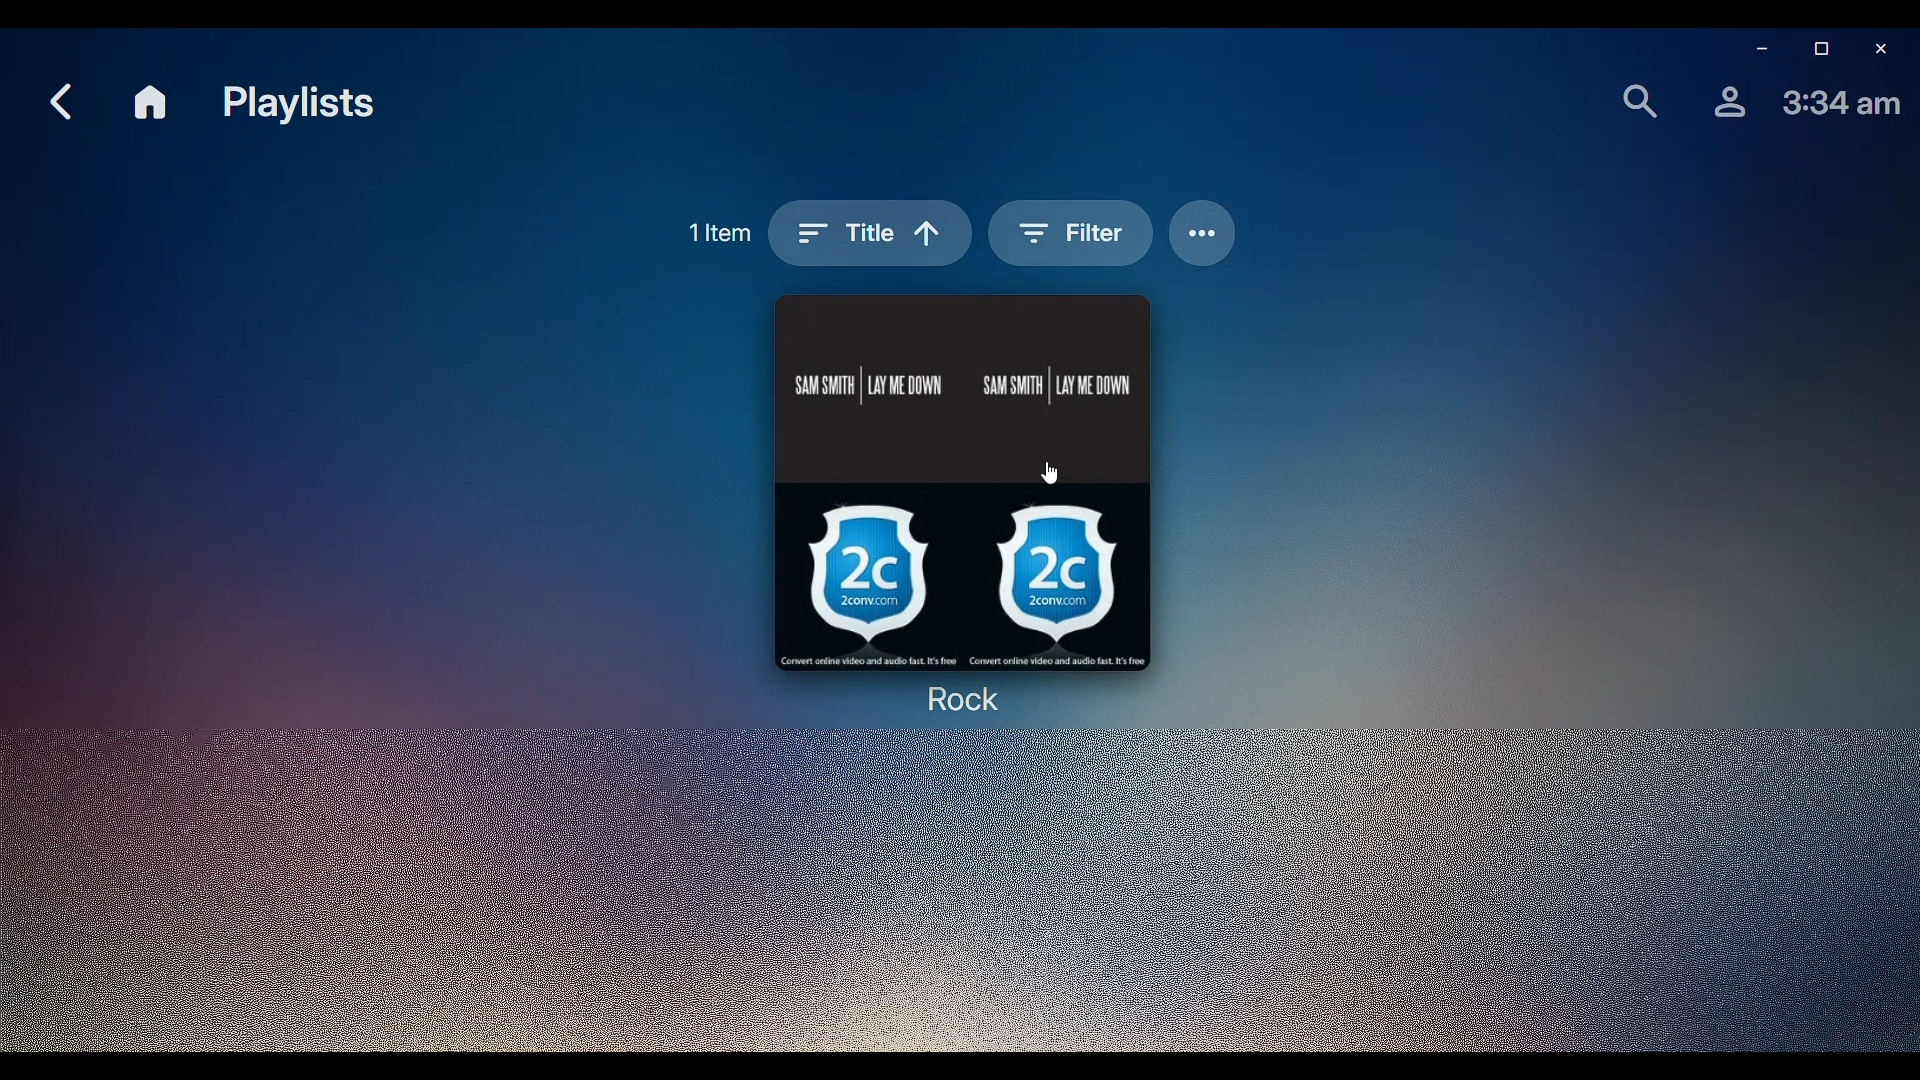 This screenshot has height=1080, width=1920. Describe the element at coordinates (866, 230) in the screenshot. I see `Sort by` at that location.